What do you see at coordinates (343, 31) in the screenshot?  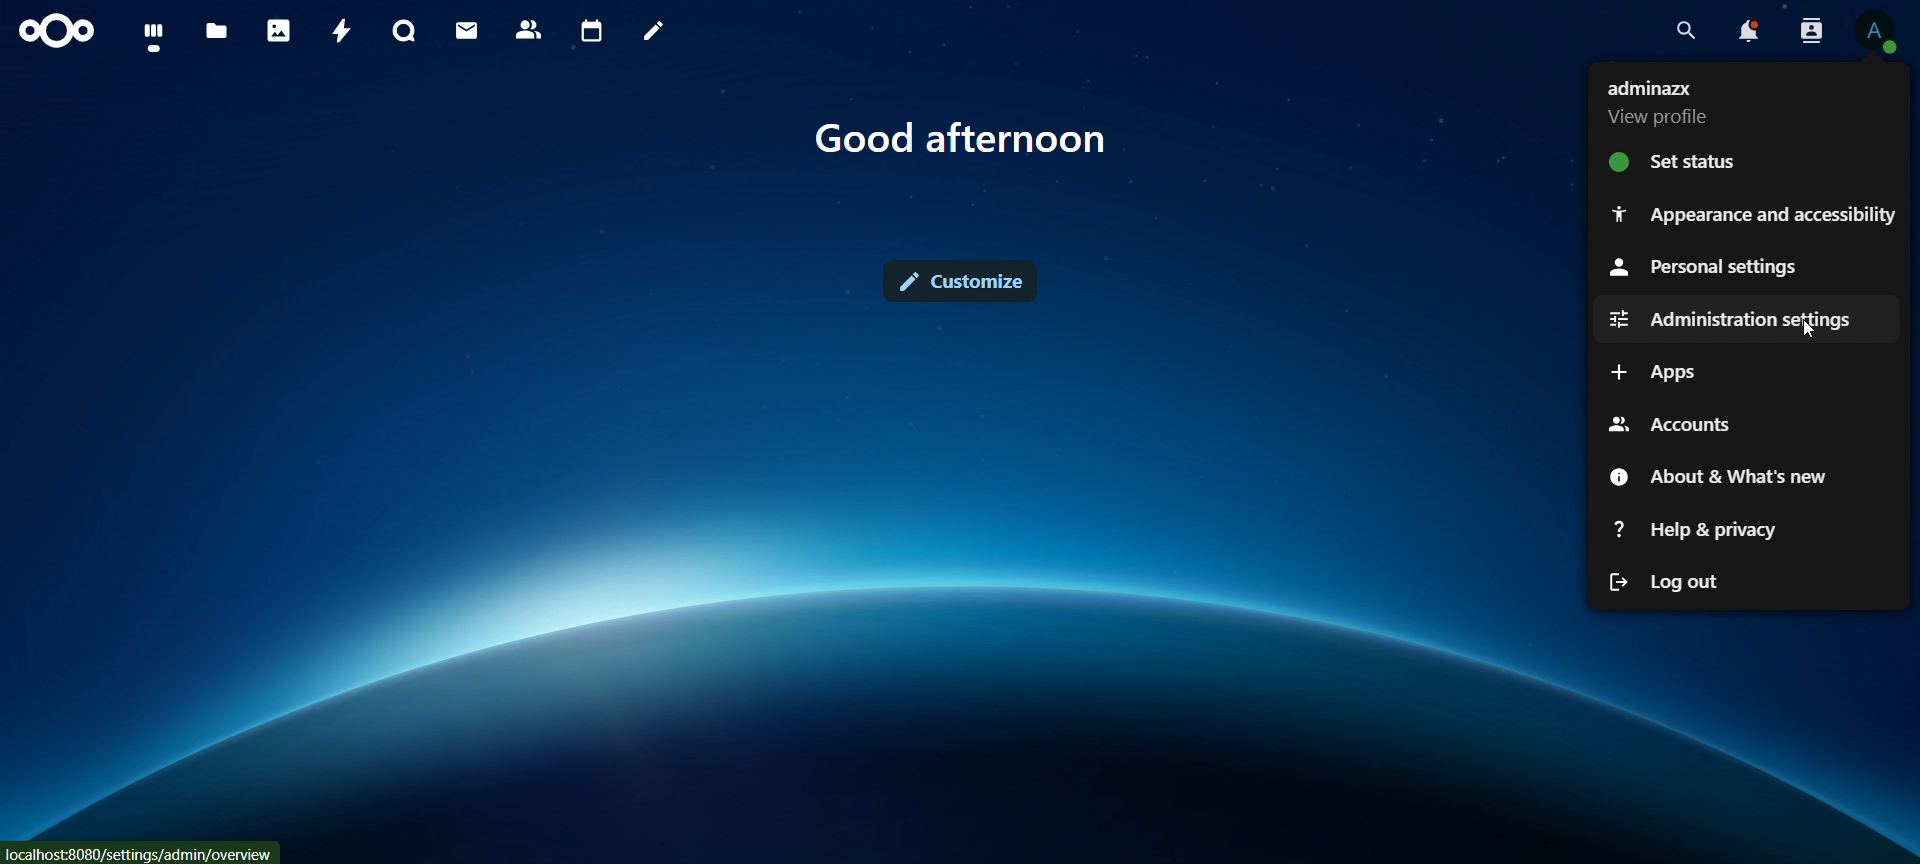 I see `activity` at bounding box center [343, 31].